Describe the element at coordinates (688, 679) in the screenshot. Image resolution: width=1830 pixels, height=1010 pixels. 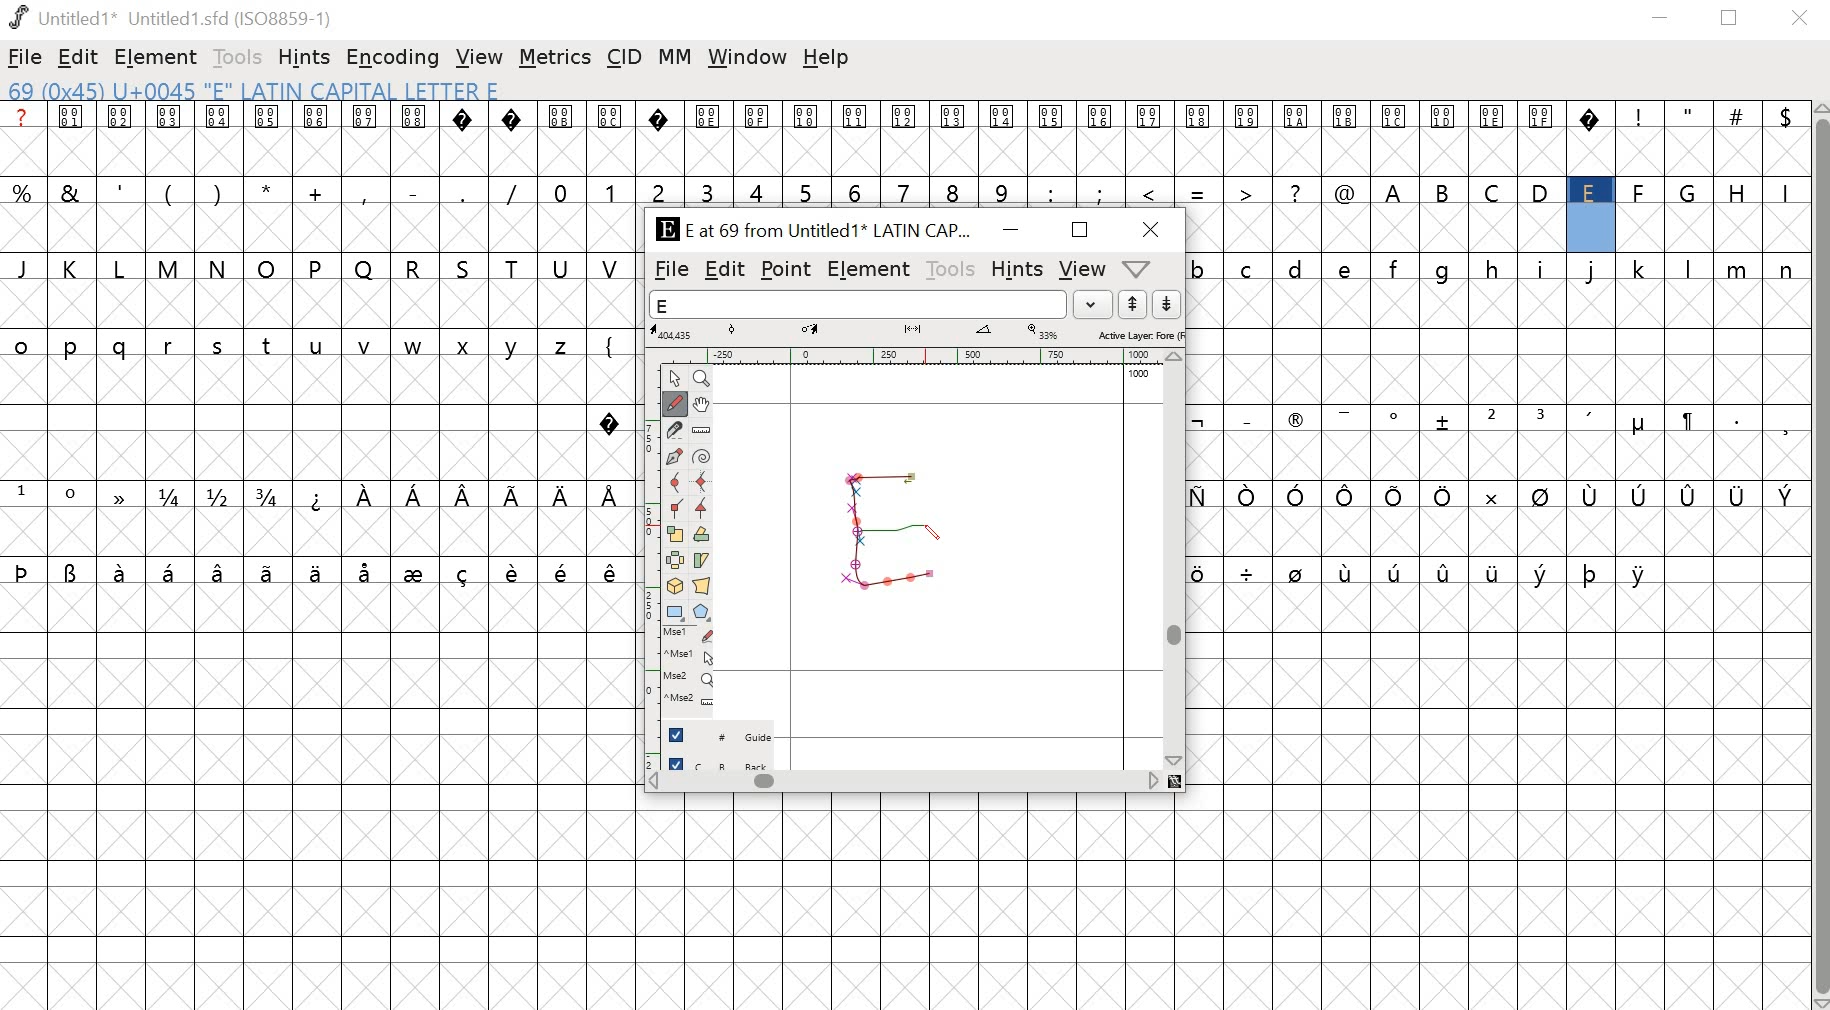
I see `Mouse wheel button` at that location.